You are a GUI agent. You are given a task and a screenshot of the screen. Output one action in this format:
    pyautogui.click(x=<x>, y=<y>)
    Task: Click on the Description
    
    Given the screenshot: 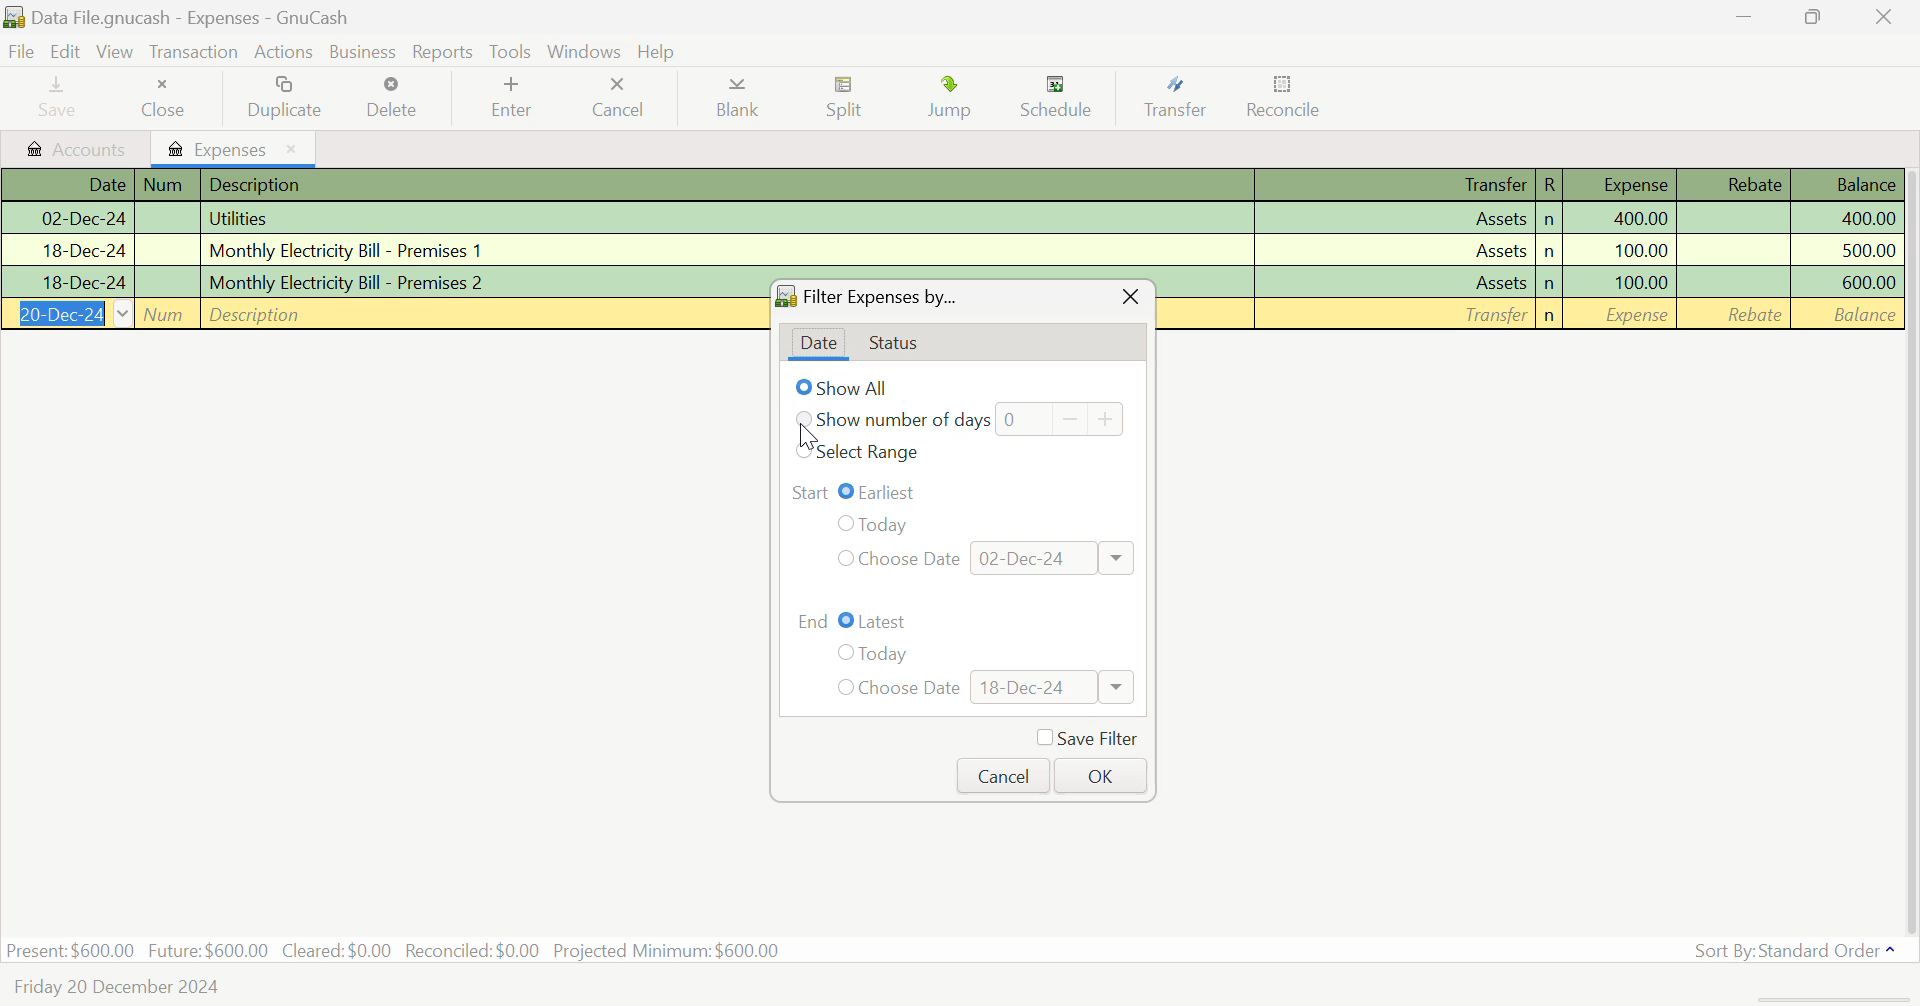 What is the action you would take?
    pyautogui.click(x=727, y=185)
    